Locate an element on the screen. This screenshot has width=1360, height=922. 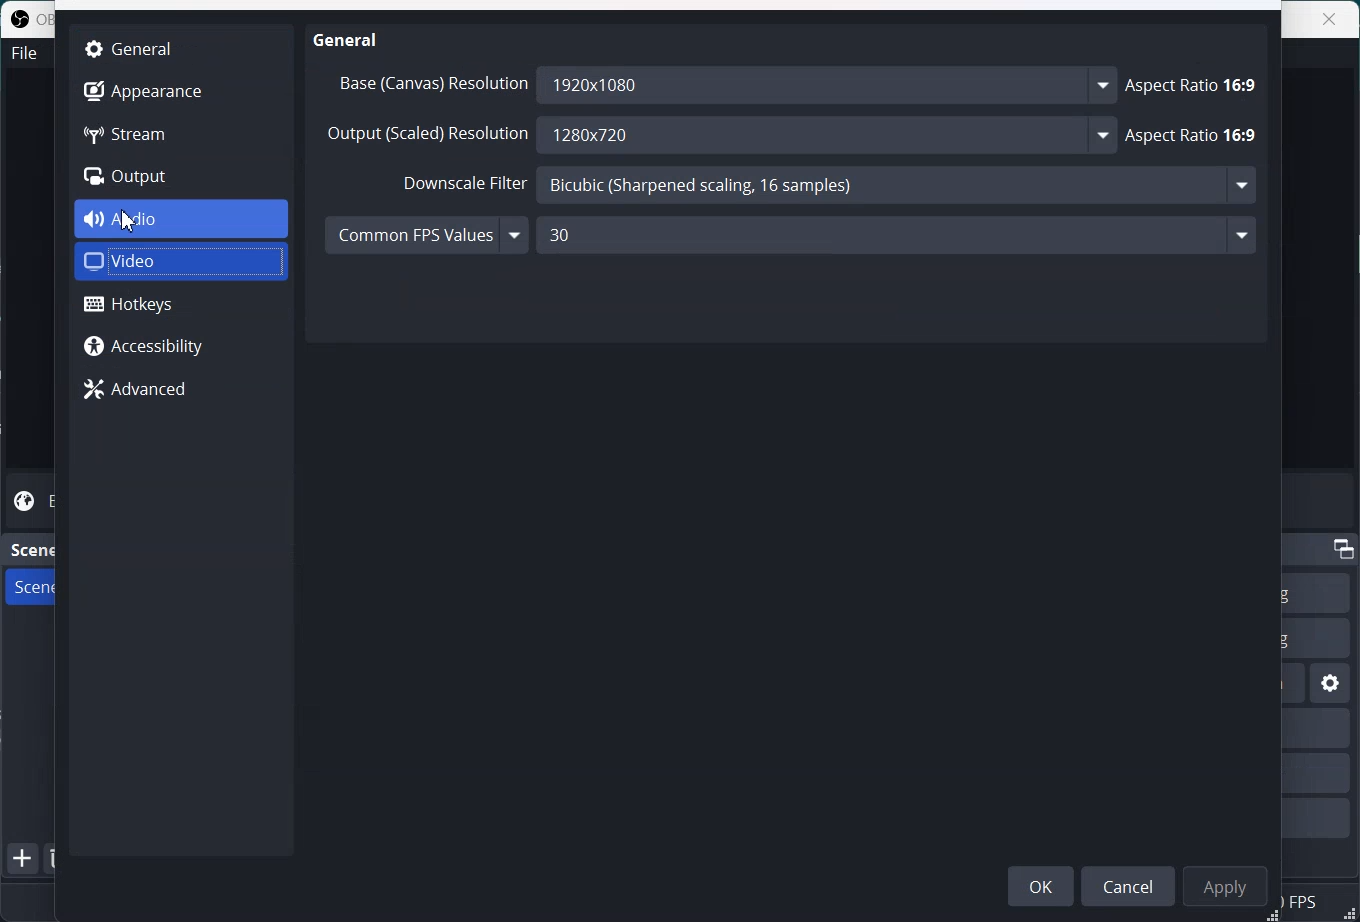
Output is located at coordinates (142, 177).